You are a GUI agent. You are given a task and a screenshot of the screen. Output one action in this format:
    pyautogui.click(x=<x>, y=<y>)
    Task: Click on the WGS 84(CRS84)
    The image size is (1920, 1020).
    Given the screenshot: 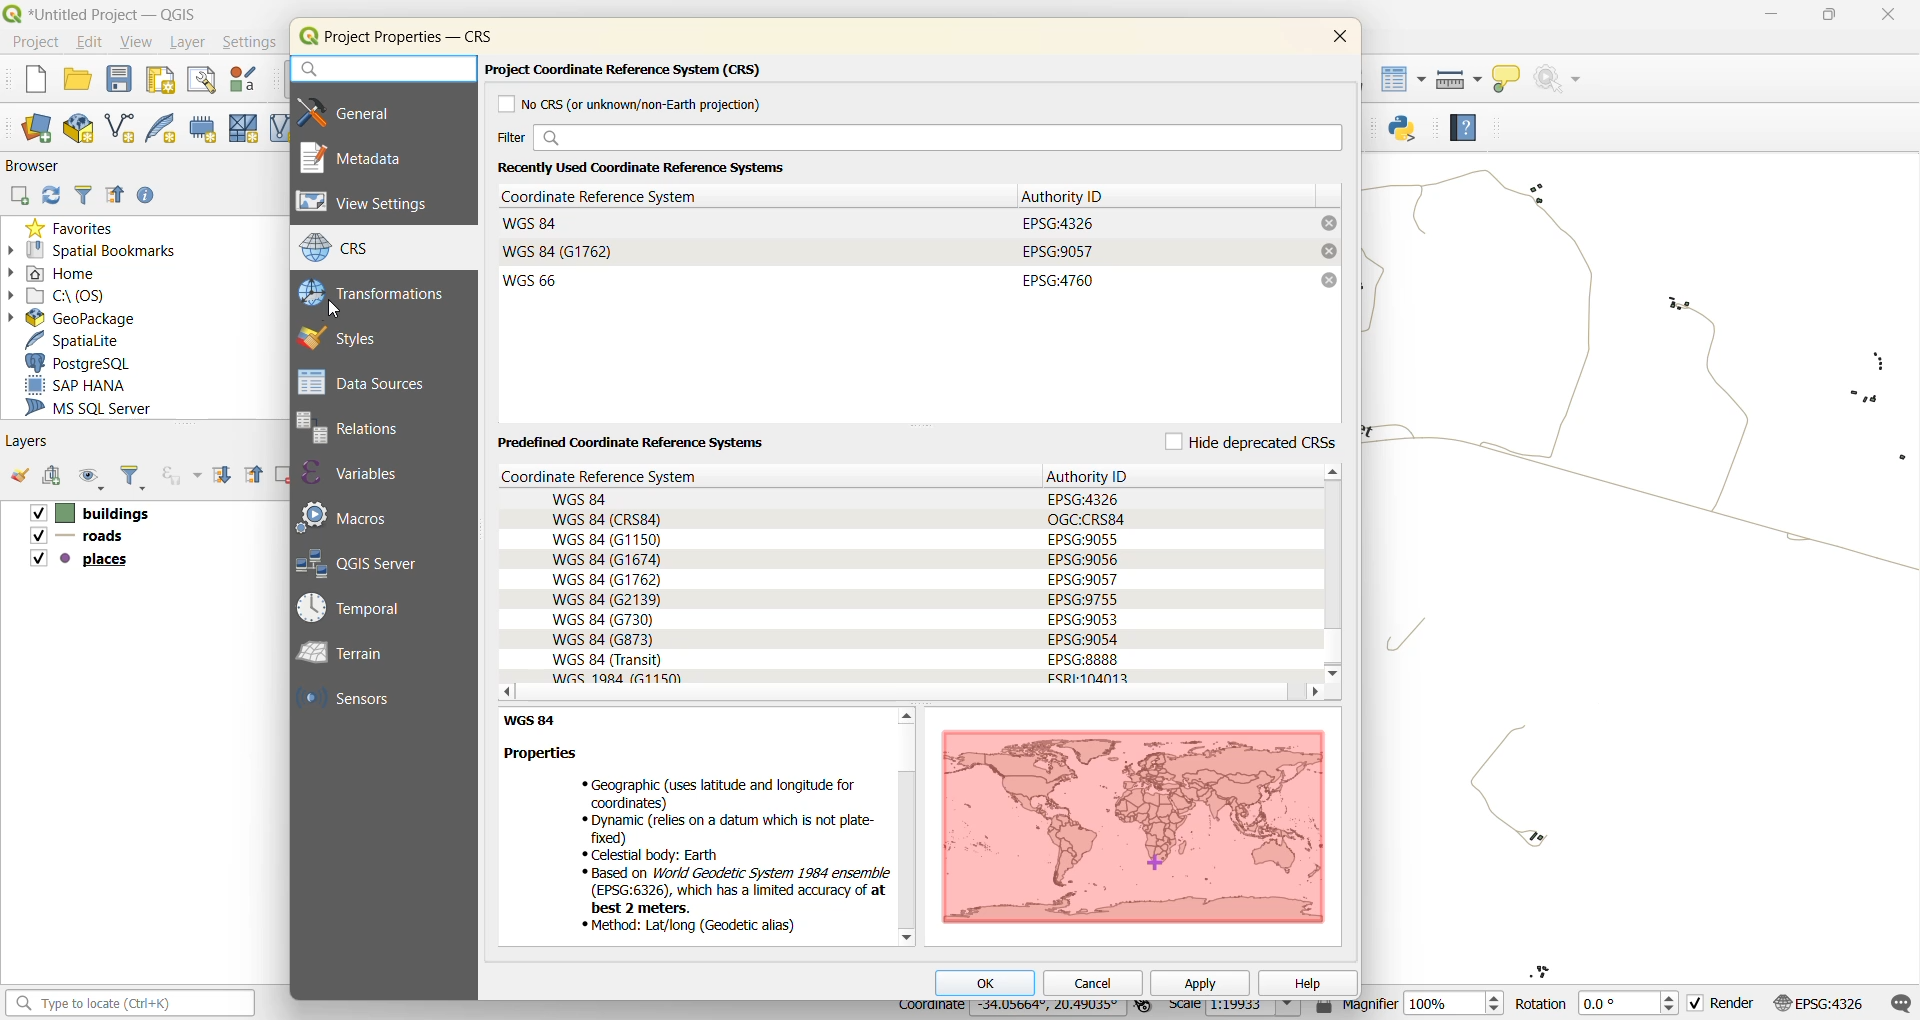 What is the action you would take?
    pyautogui.click(x=608, y=519)
    